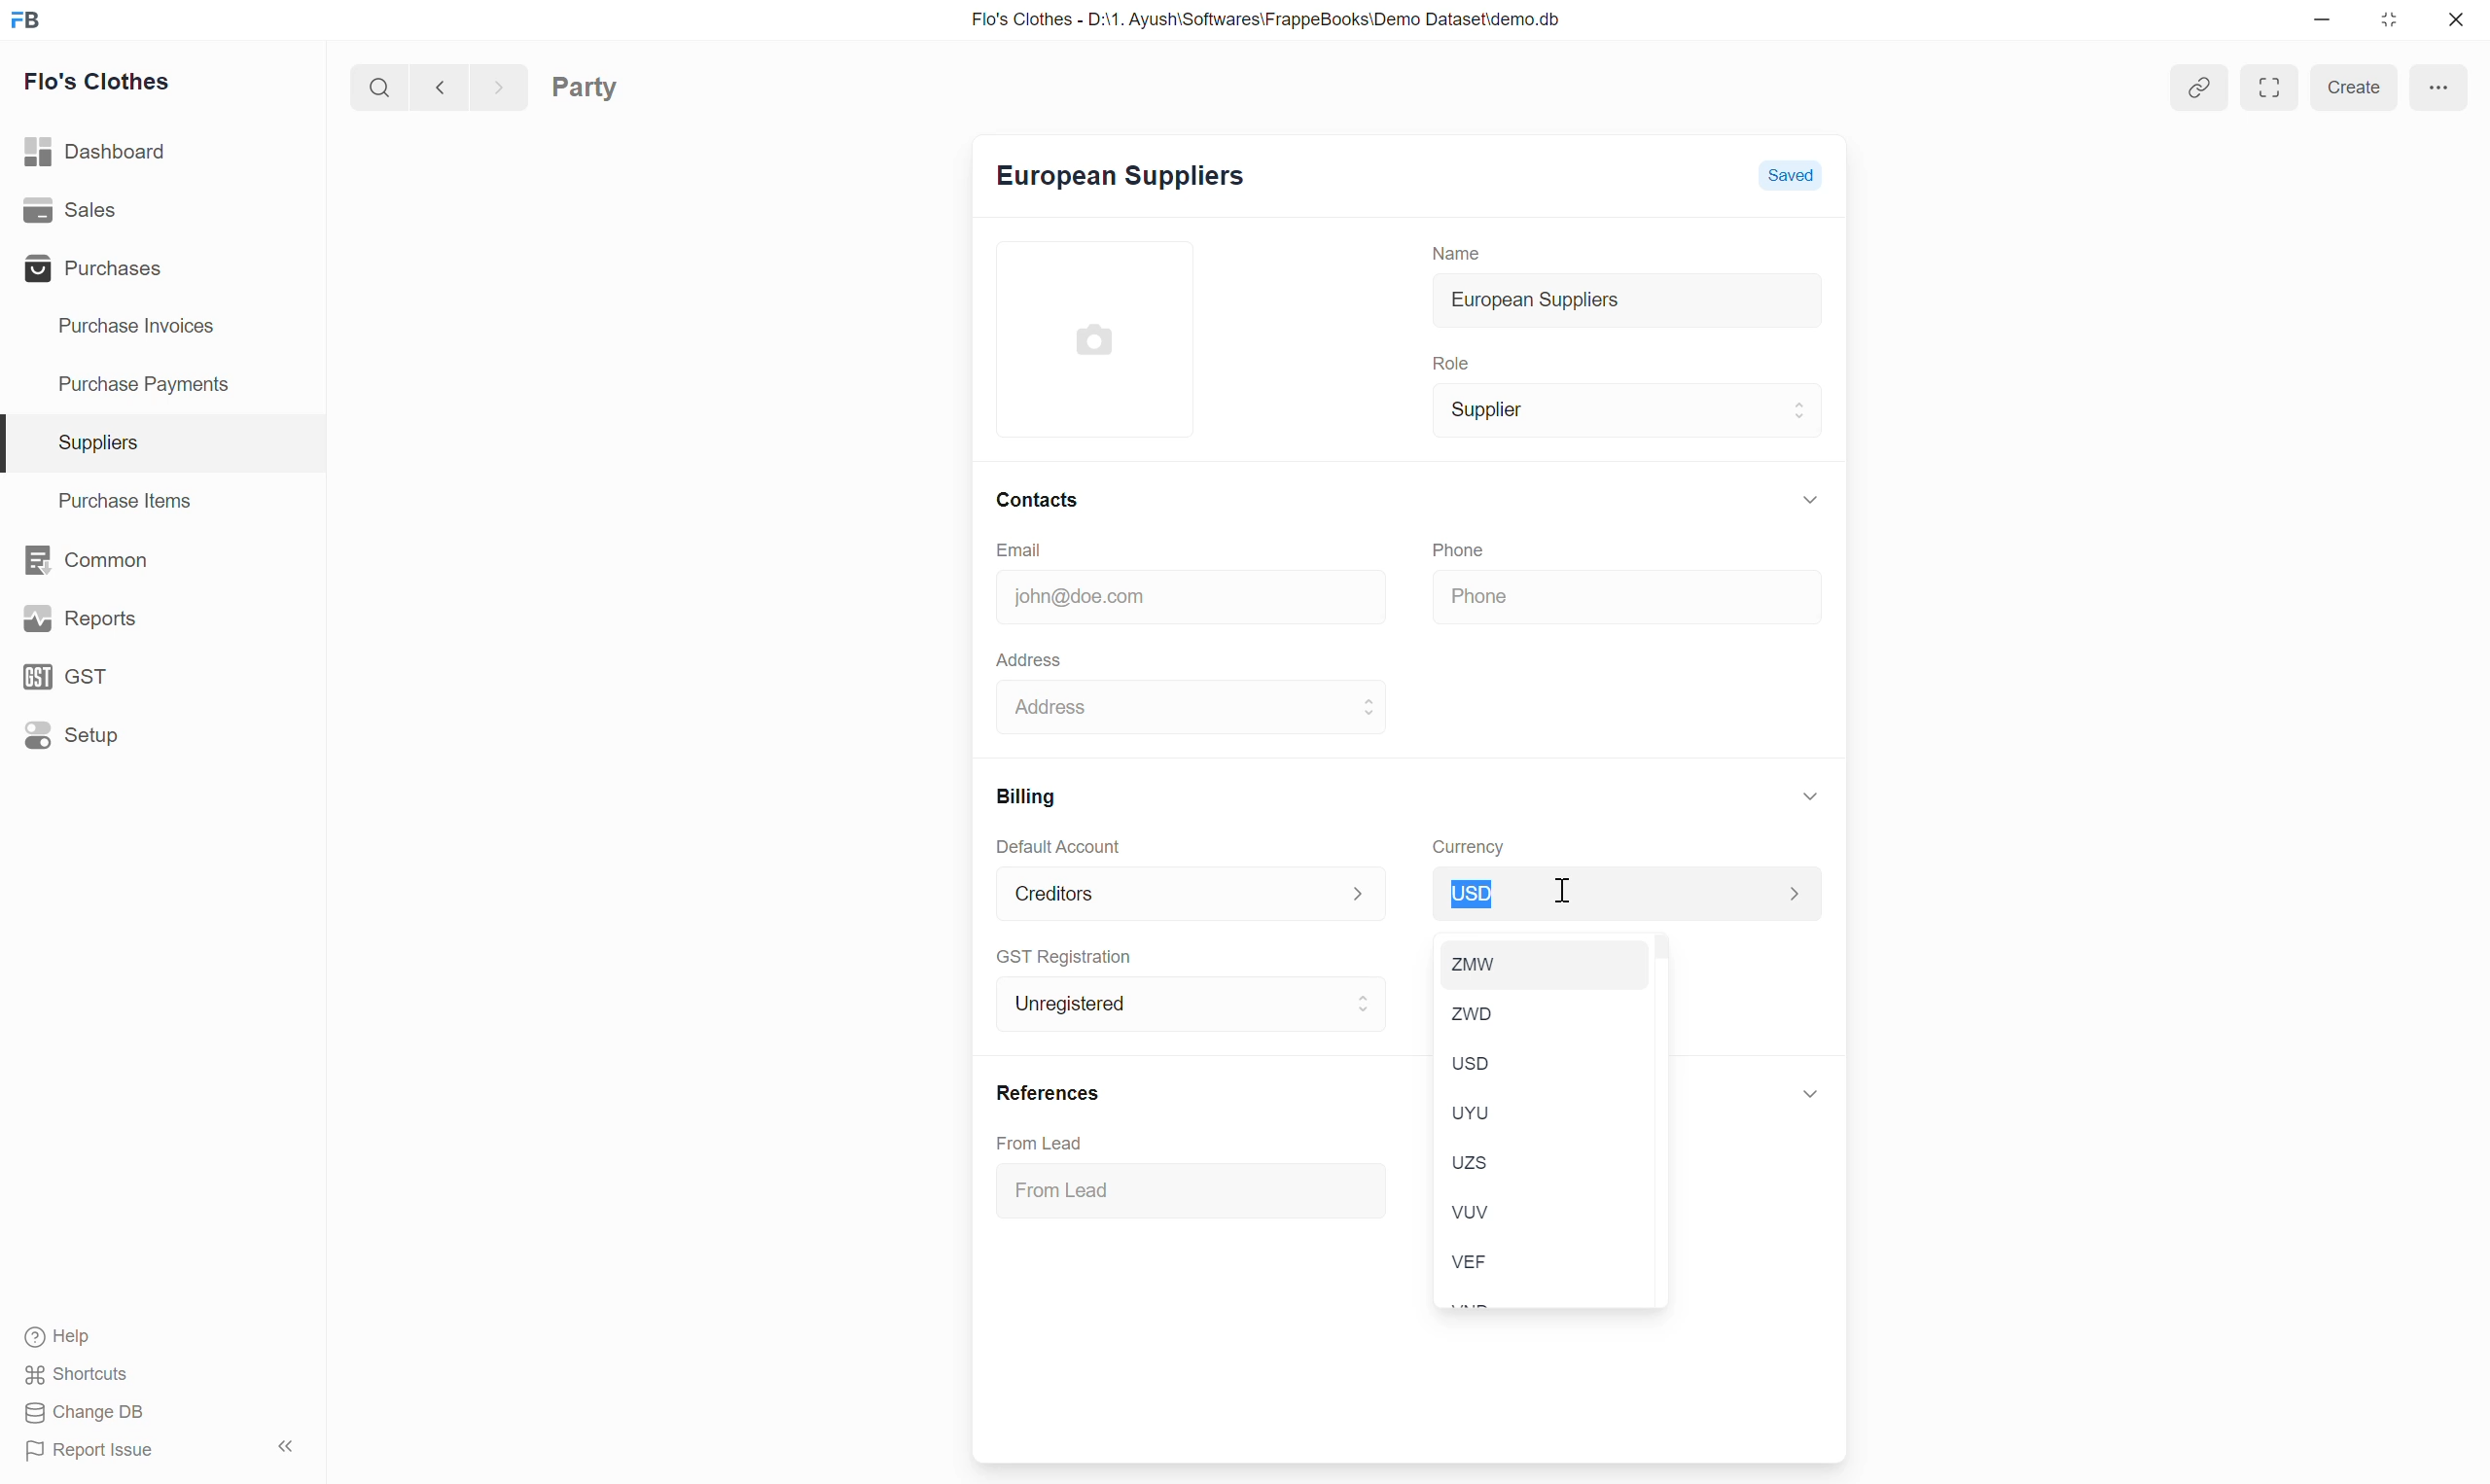 The height and width of the screenshot is (1484, 2490). I want to click on Address, so click(1062, 708).